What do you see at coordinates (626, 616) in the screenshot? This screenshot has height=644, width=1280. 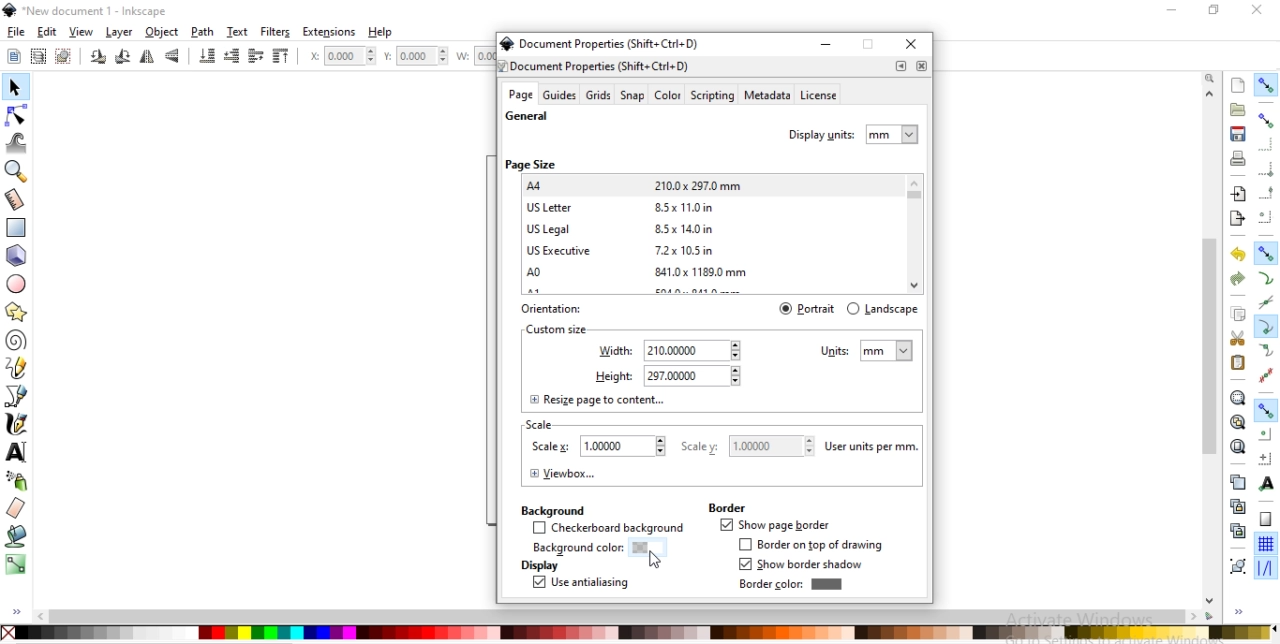 I see `scrollbar` at bounding box center [626, 616].